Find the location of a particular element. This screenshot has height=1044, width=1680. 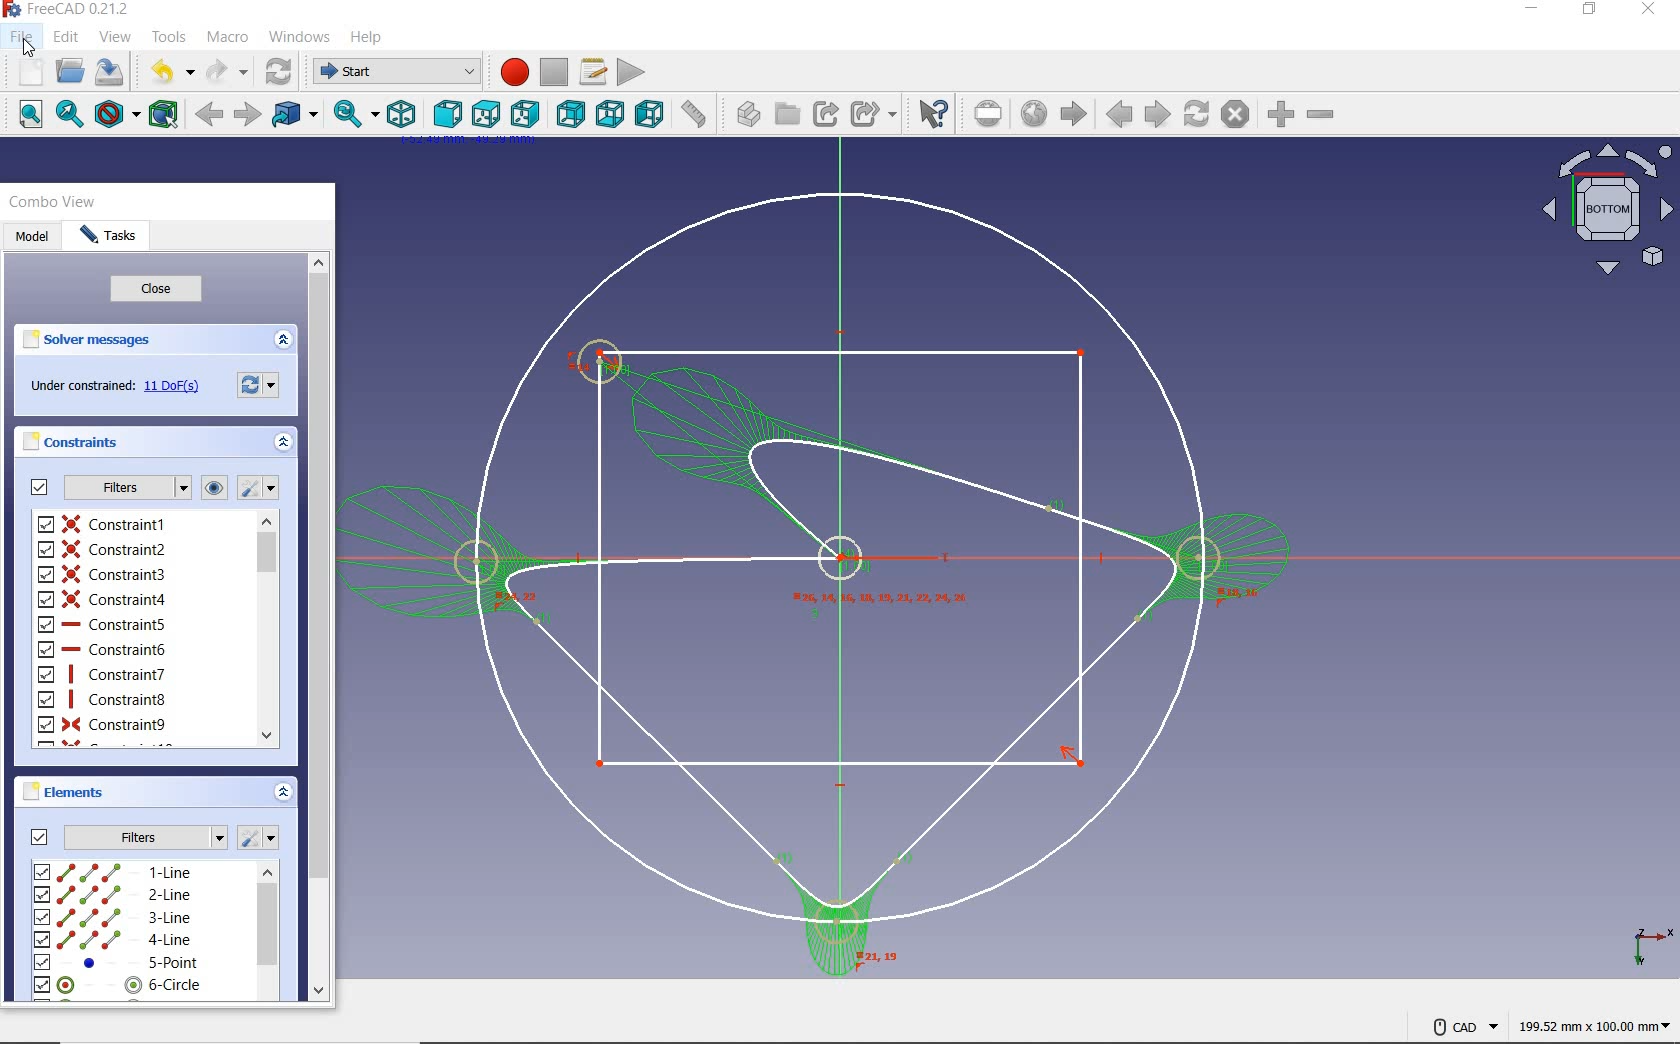

fit selection is located at coordinates (68, 114).